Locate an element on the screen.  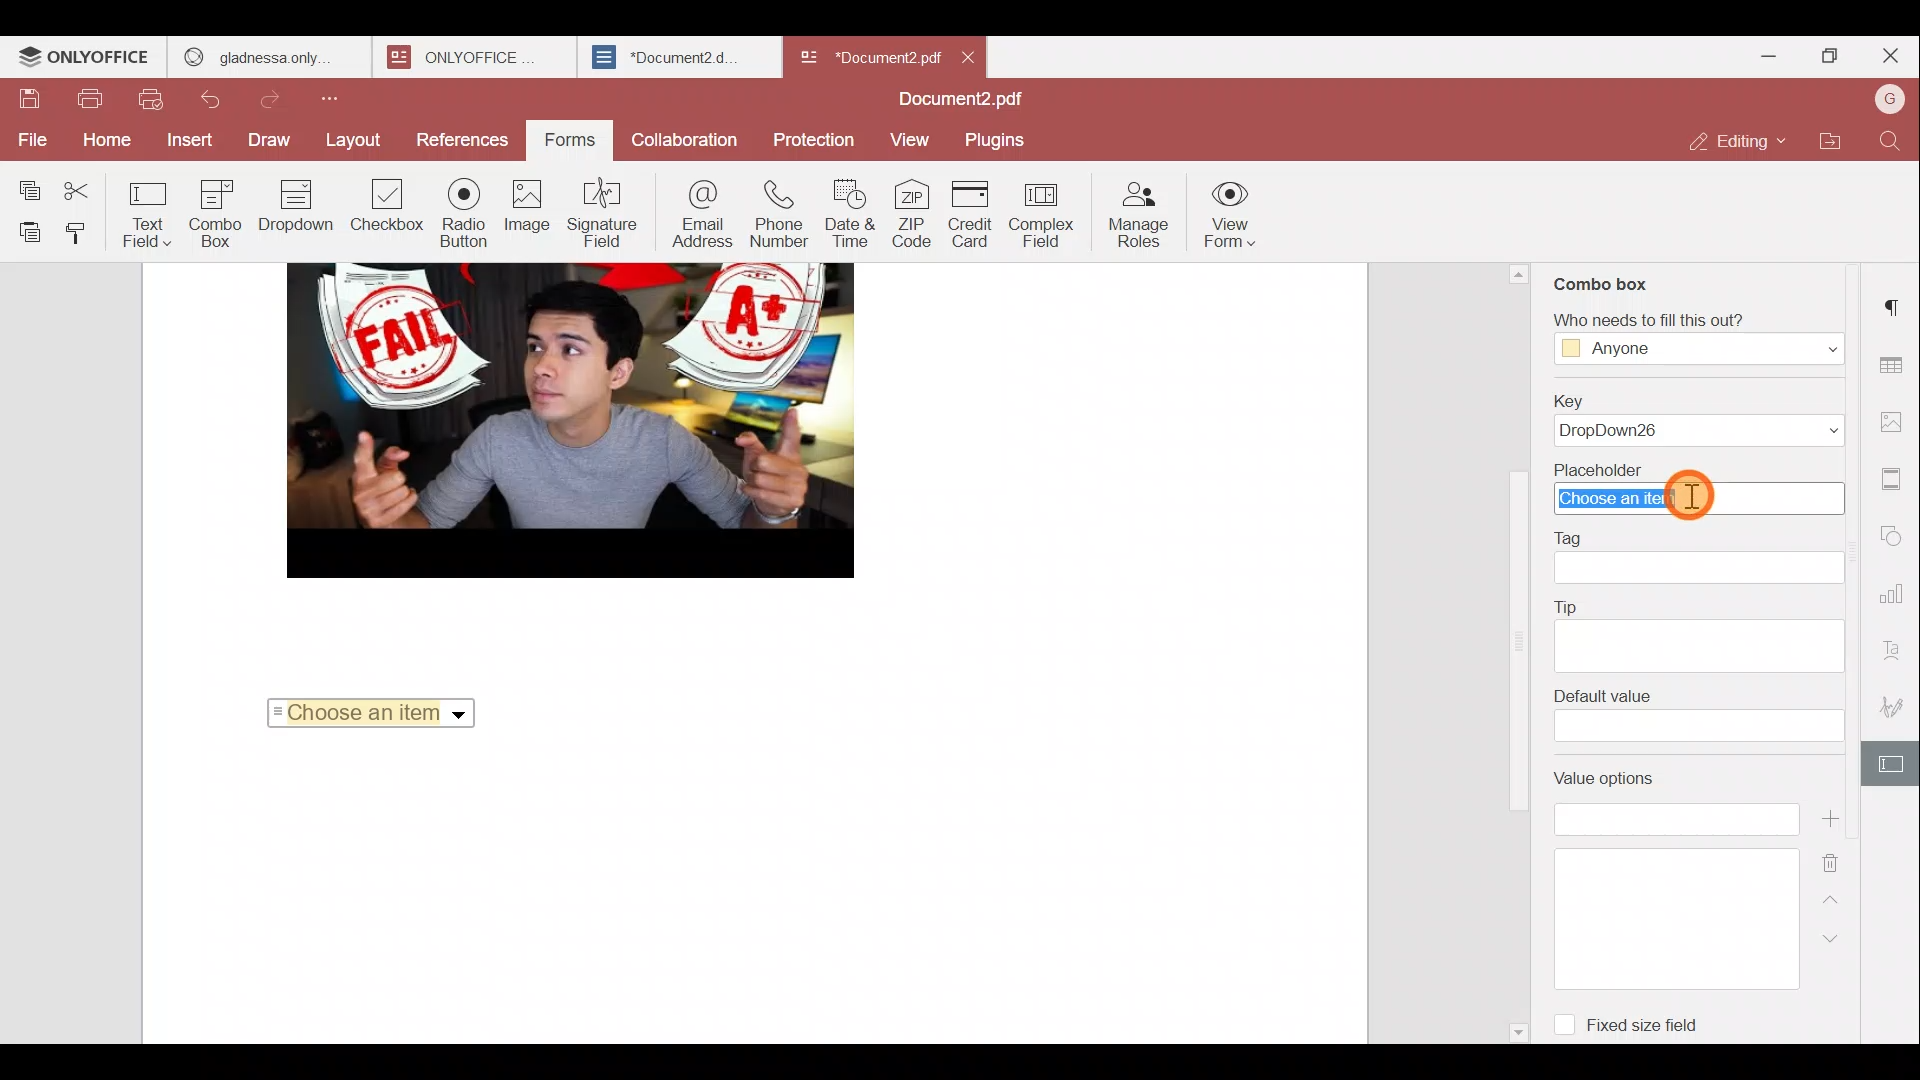
Open file location is located at coordinates (1826, 145).